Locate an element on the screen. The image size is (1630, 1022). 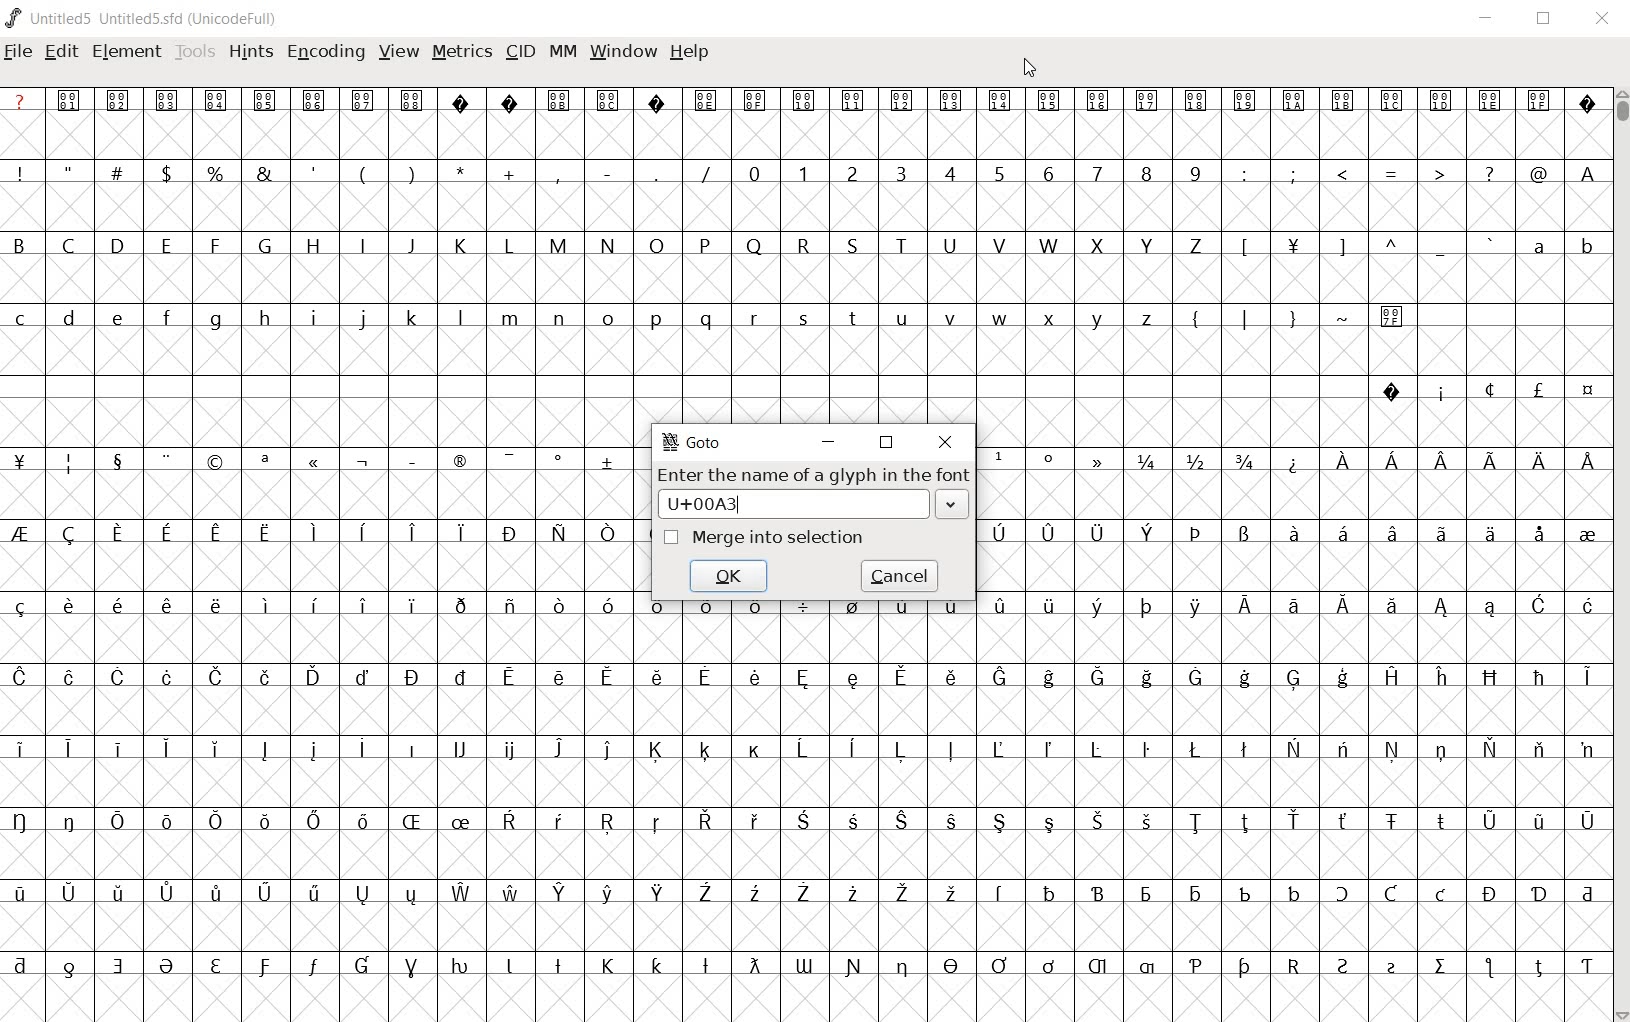
Symbol is located at coordinates (24, 894).